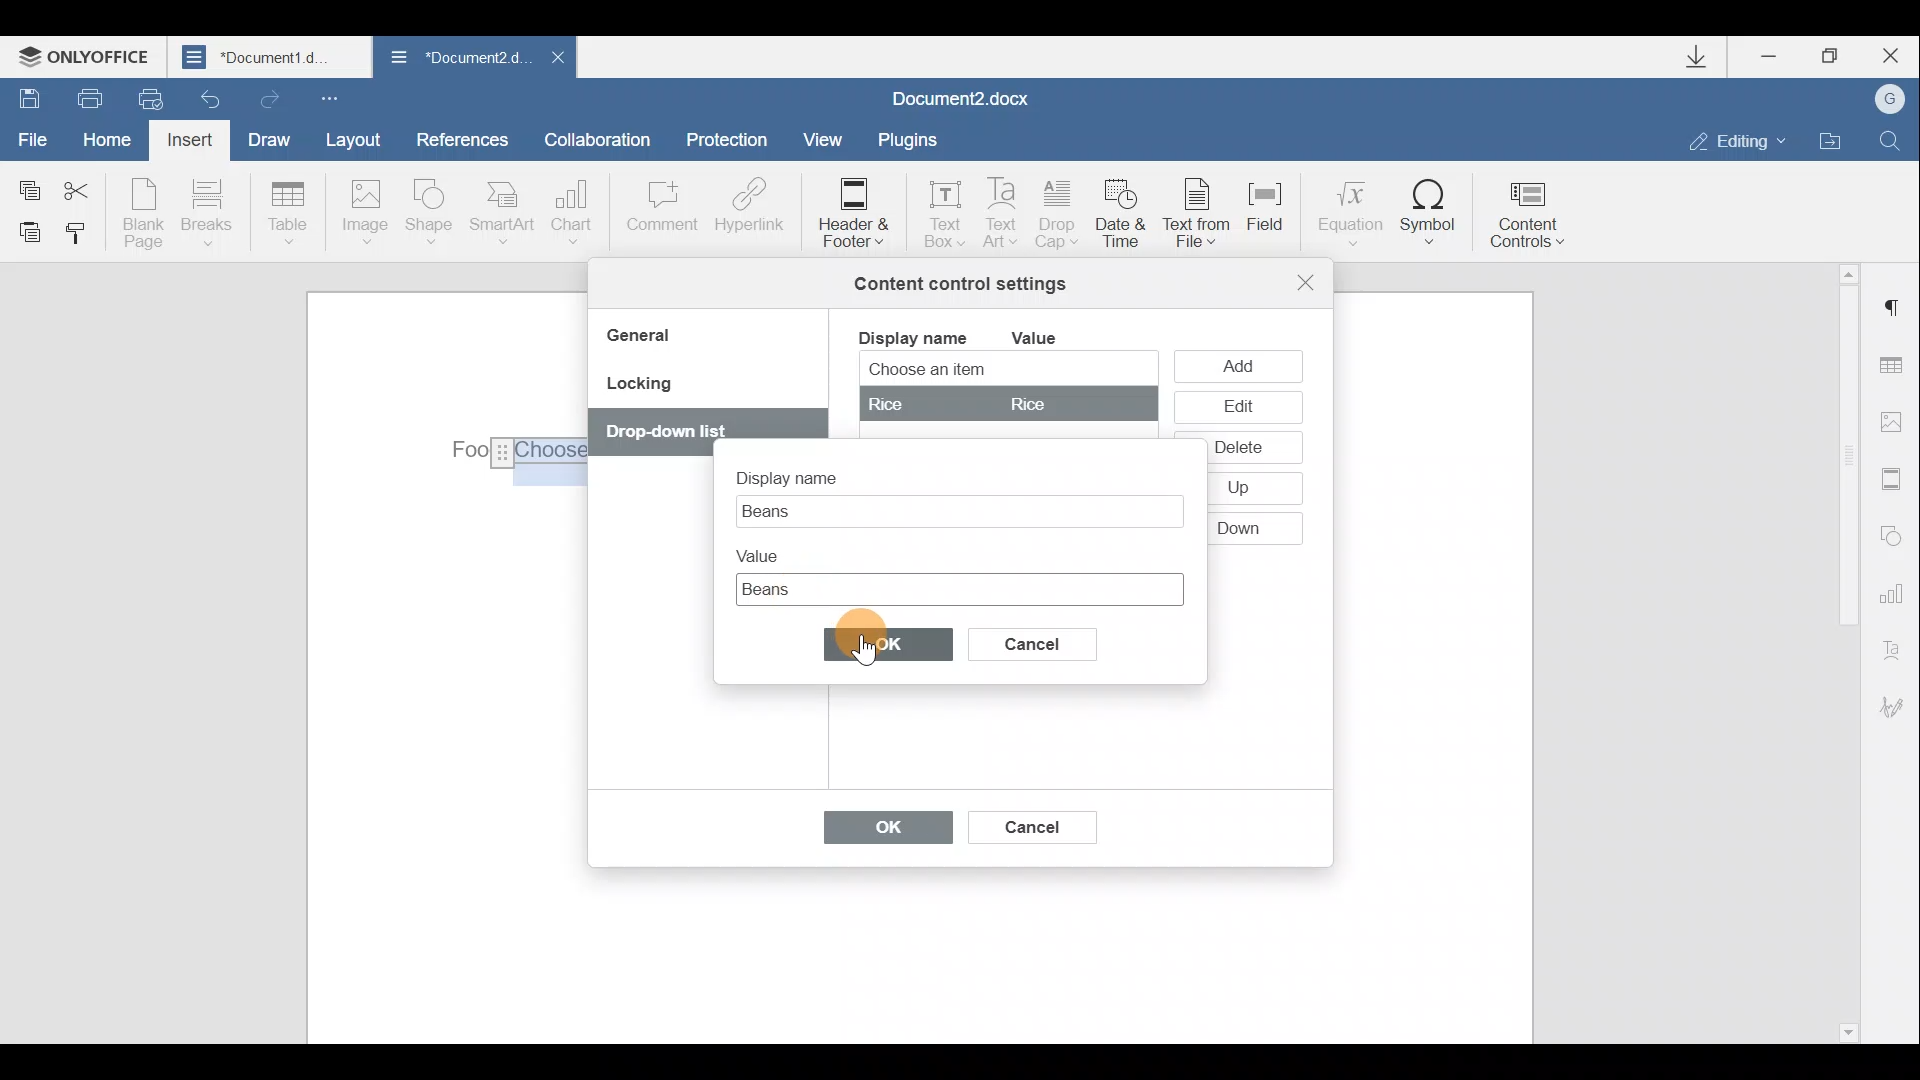  What do you see at coordinates (1237, 408) in the screenshot?
I see `Edit` at bounding box center [1237, 408].